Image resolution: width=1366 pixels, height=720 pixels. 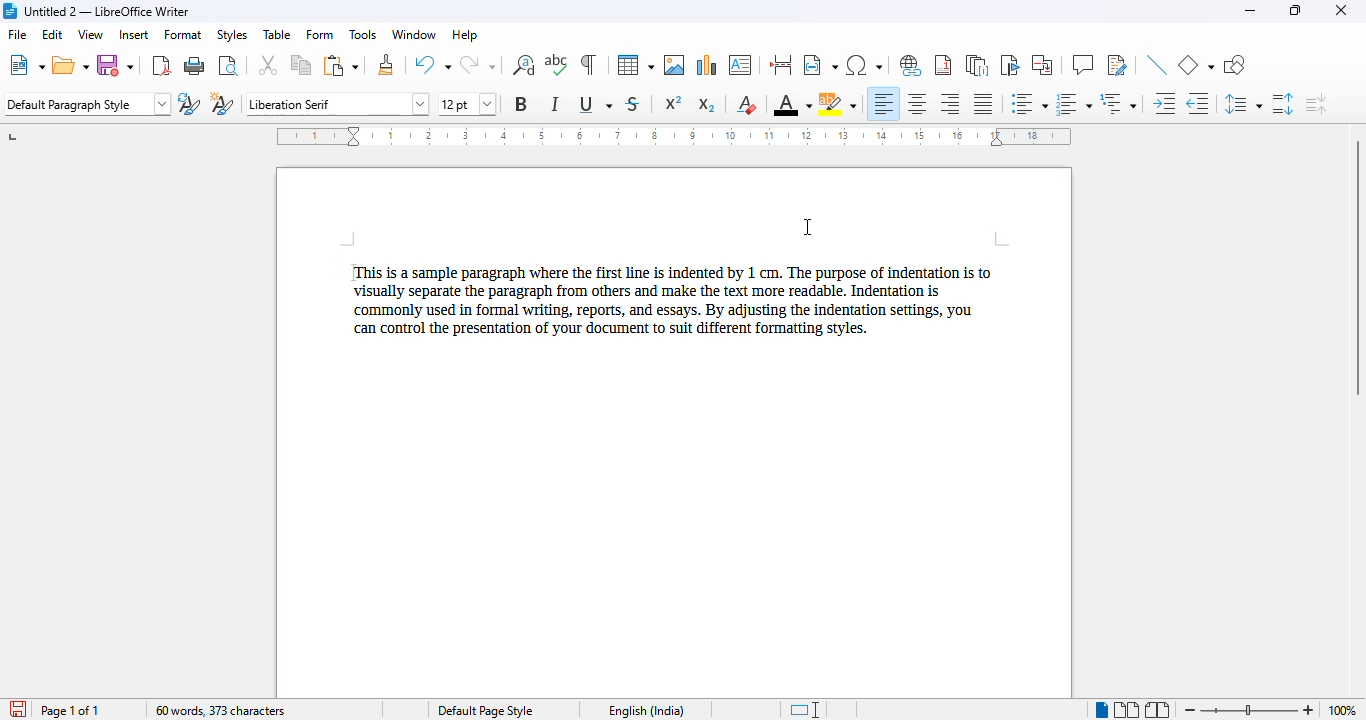 What do you see at coordinates (917, 104) in the screenshot?
I see `align center` at bounding box center [917, 104].